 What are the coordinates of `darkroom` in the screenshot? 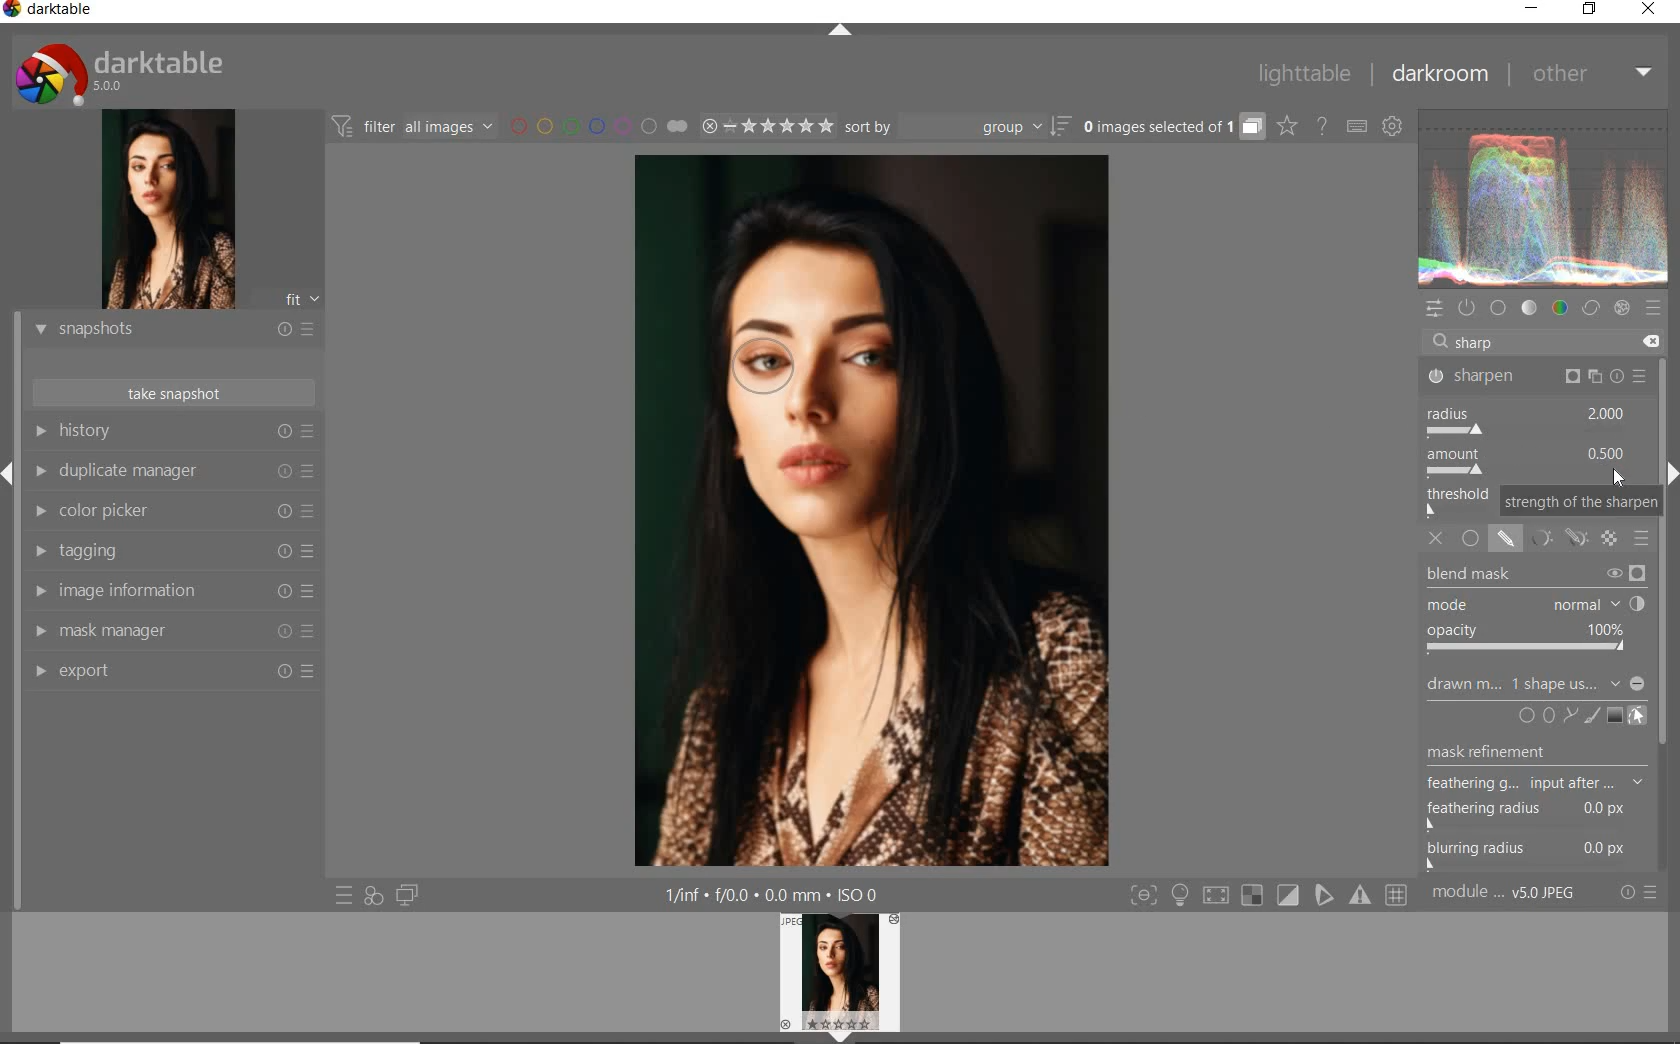 It's located at (1435, 72).